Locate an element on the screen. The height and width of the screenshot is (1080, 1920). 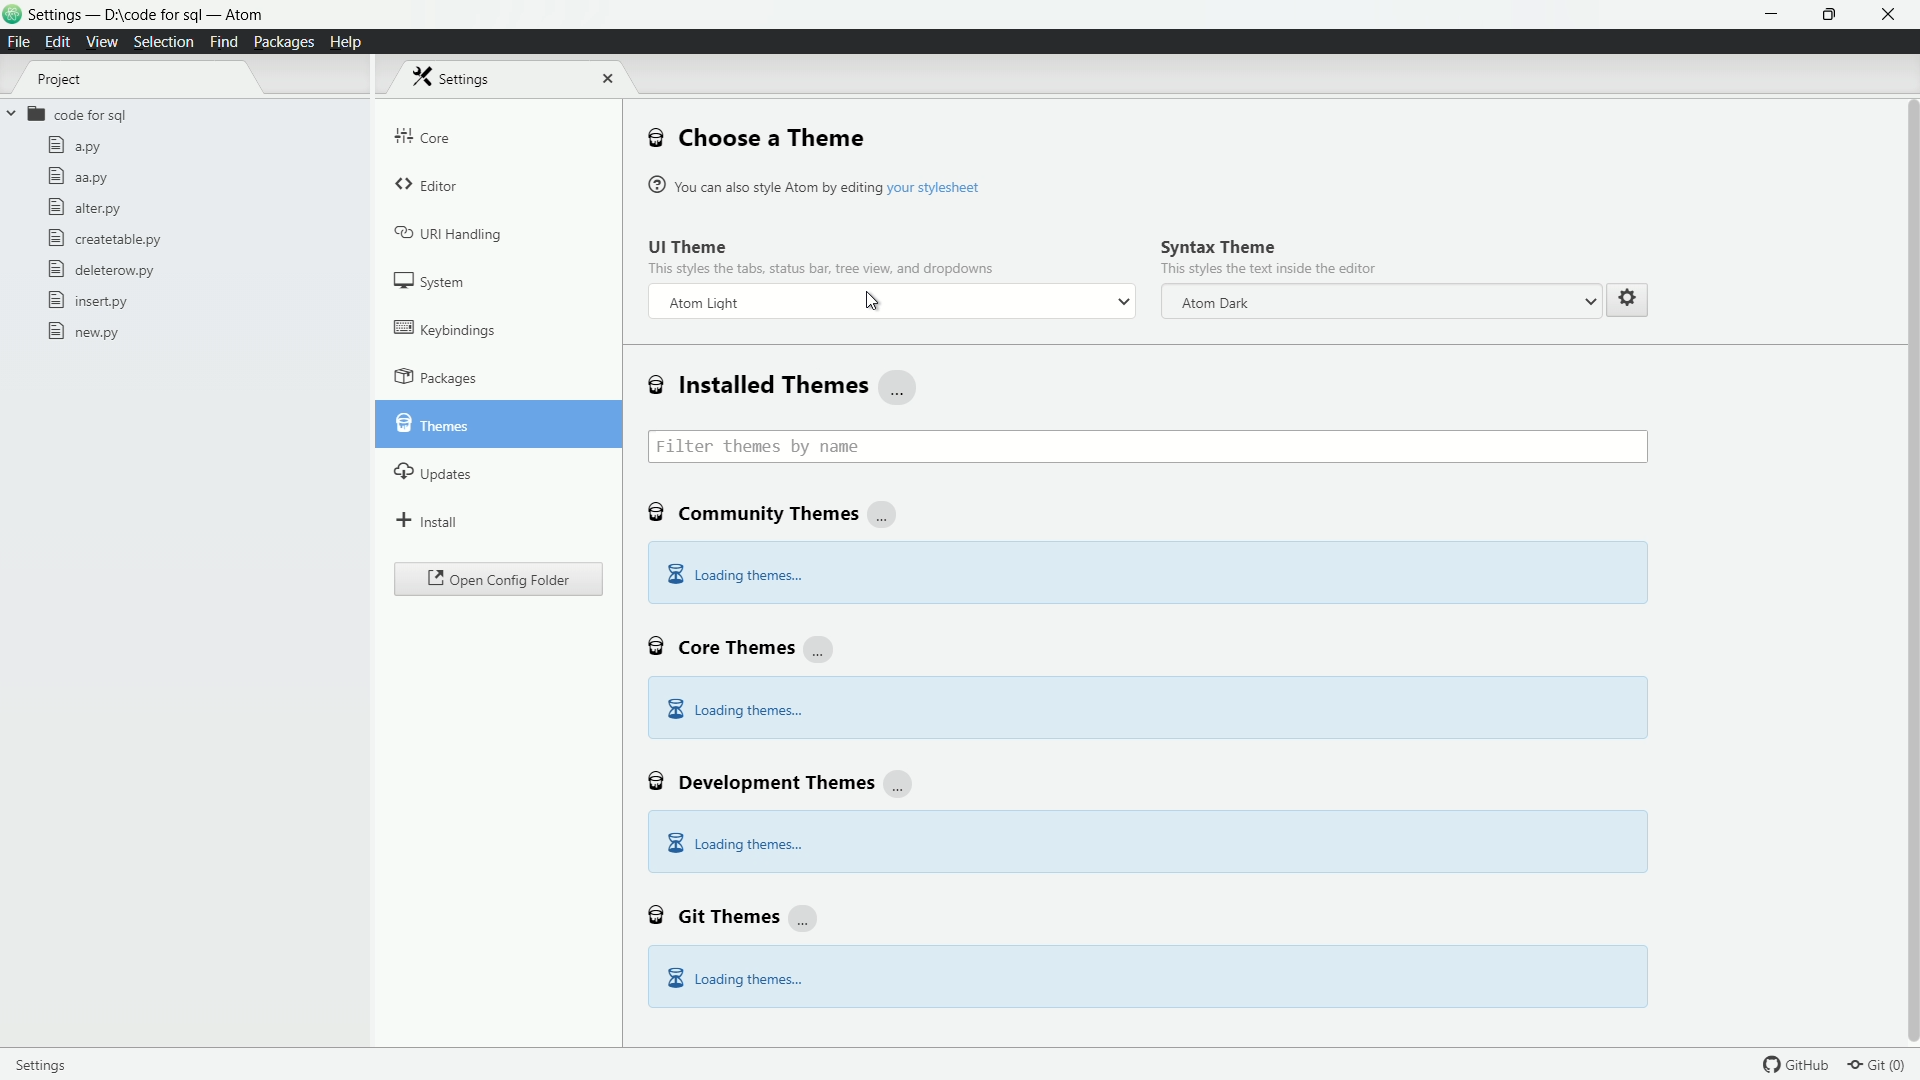
git is located at coordinates (1884, 1064).